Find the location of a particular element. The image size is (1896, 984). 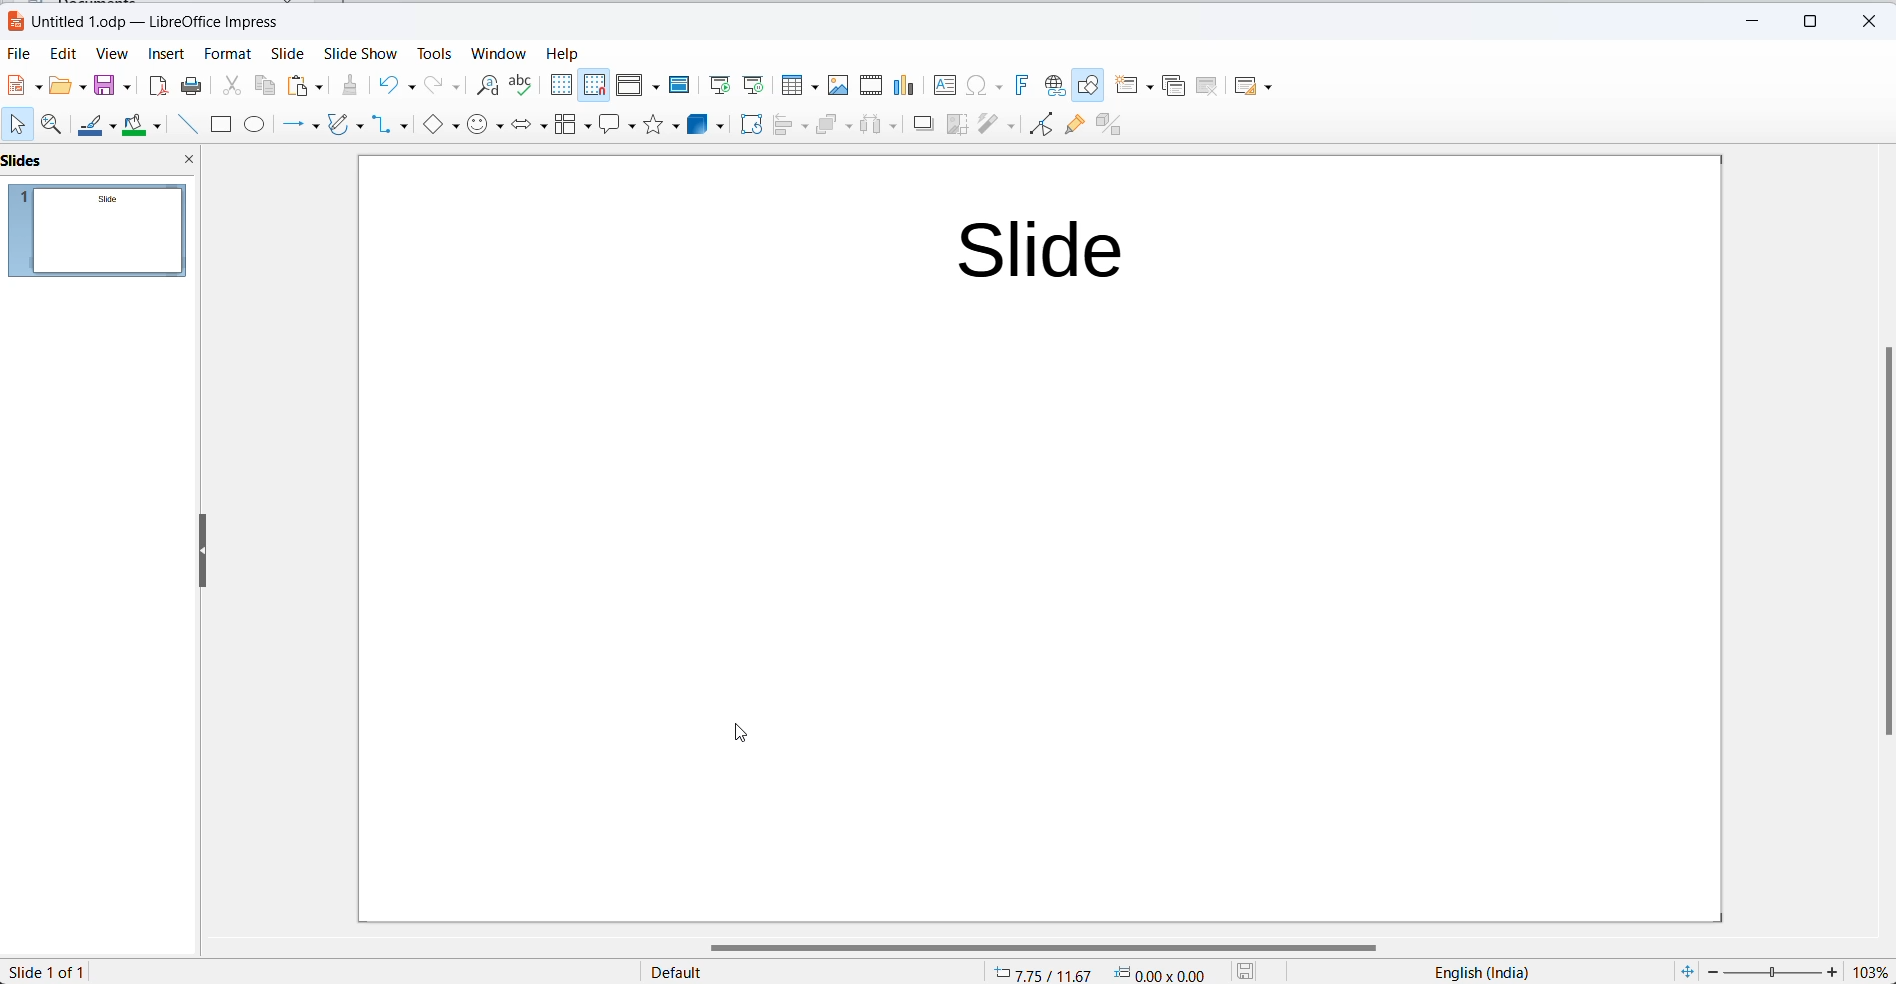

dimension is located at coordinates (1161, 972).